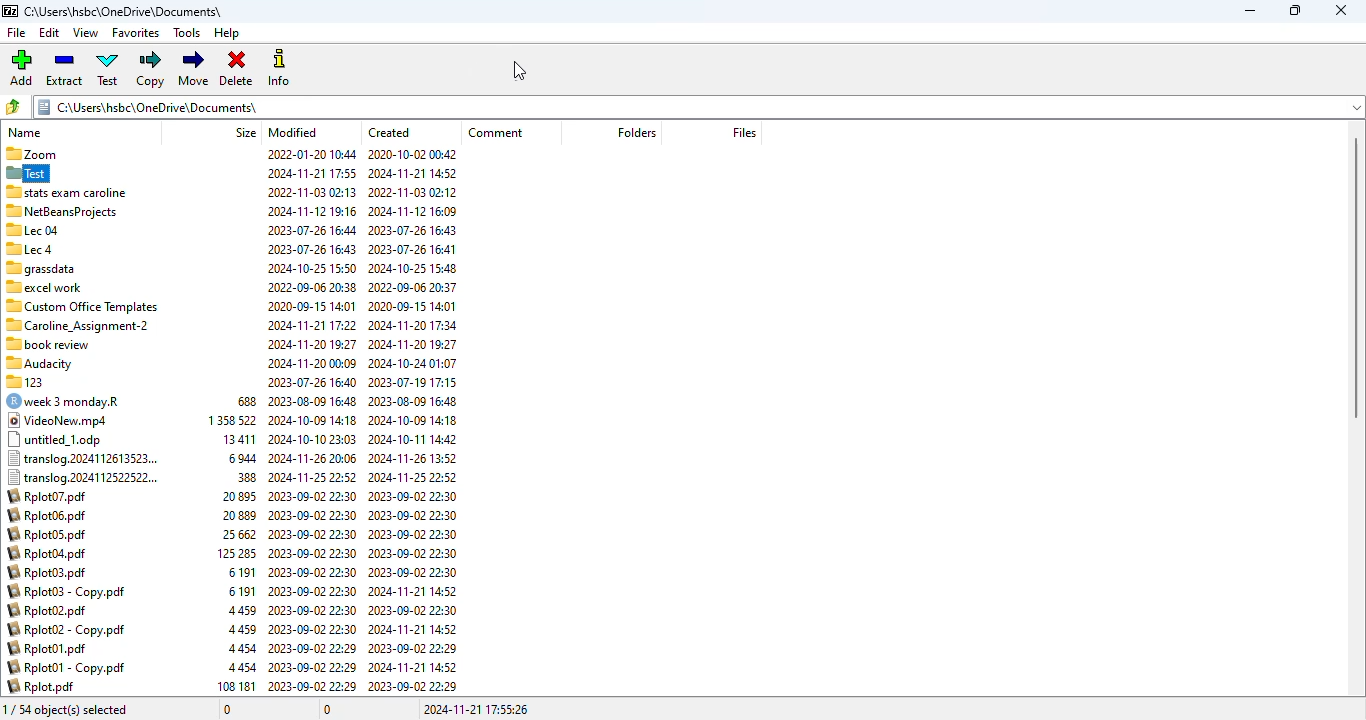  I want to click on 2023-09-02 22:30, so click(312, 496).